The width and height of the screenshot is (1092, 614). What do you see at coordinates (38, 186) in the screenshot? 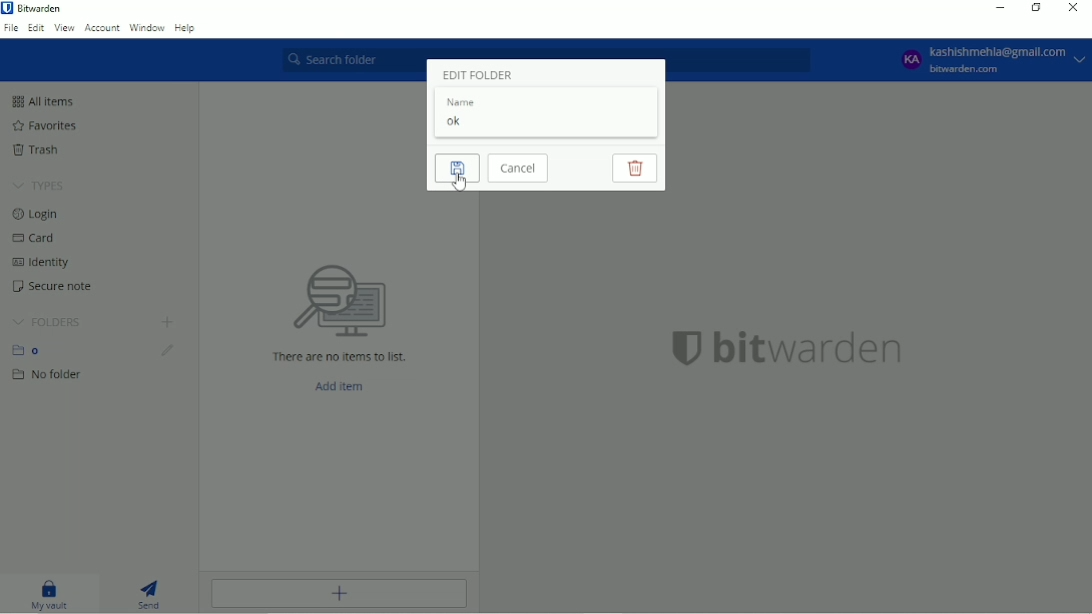
I see `Types` at bounding box center [38, 186].